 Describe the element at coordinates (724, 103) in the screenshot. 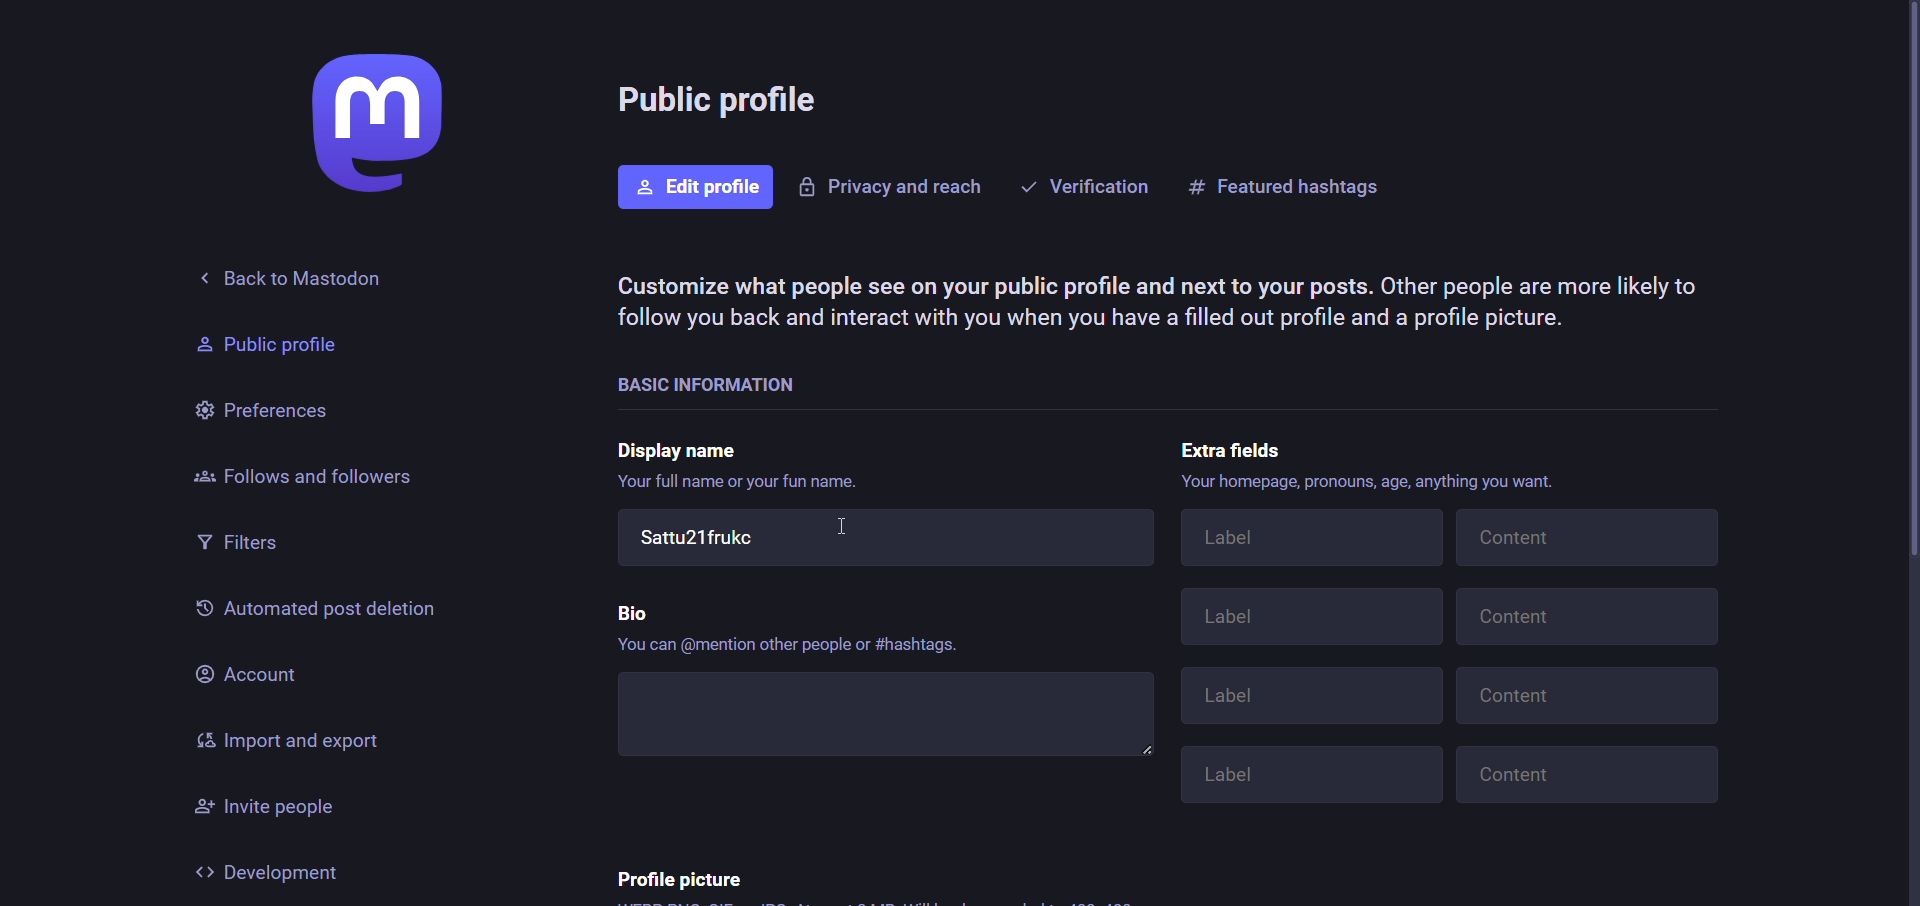

I see `public profile` at that location.